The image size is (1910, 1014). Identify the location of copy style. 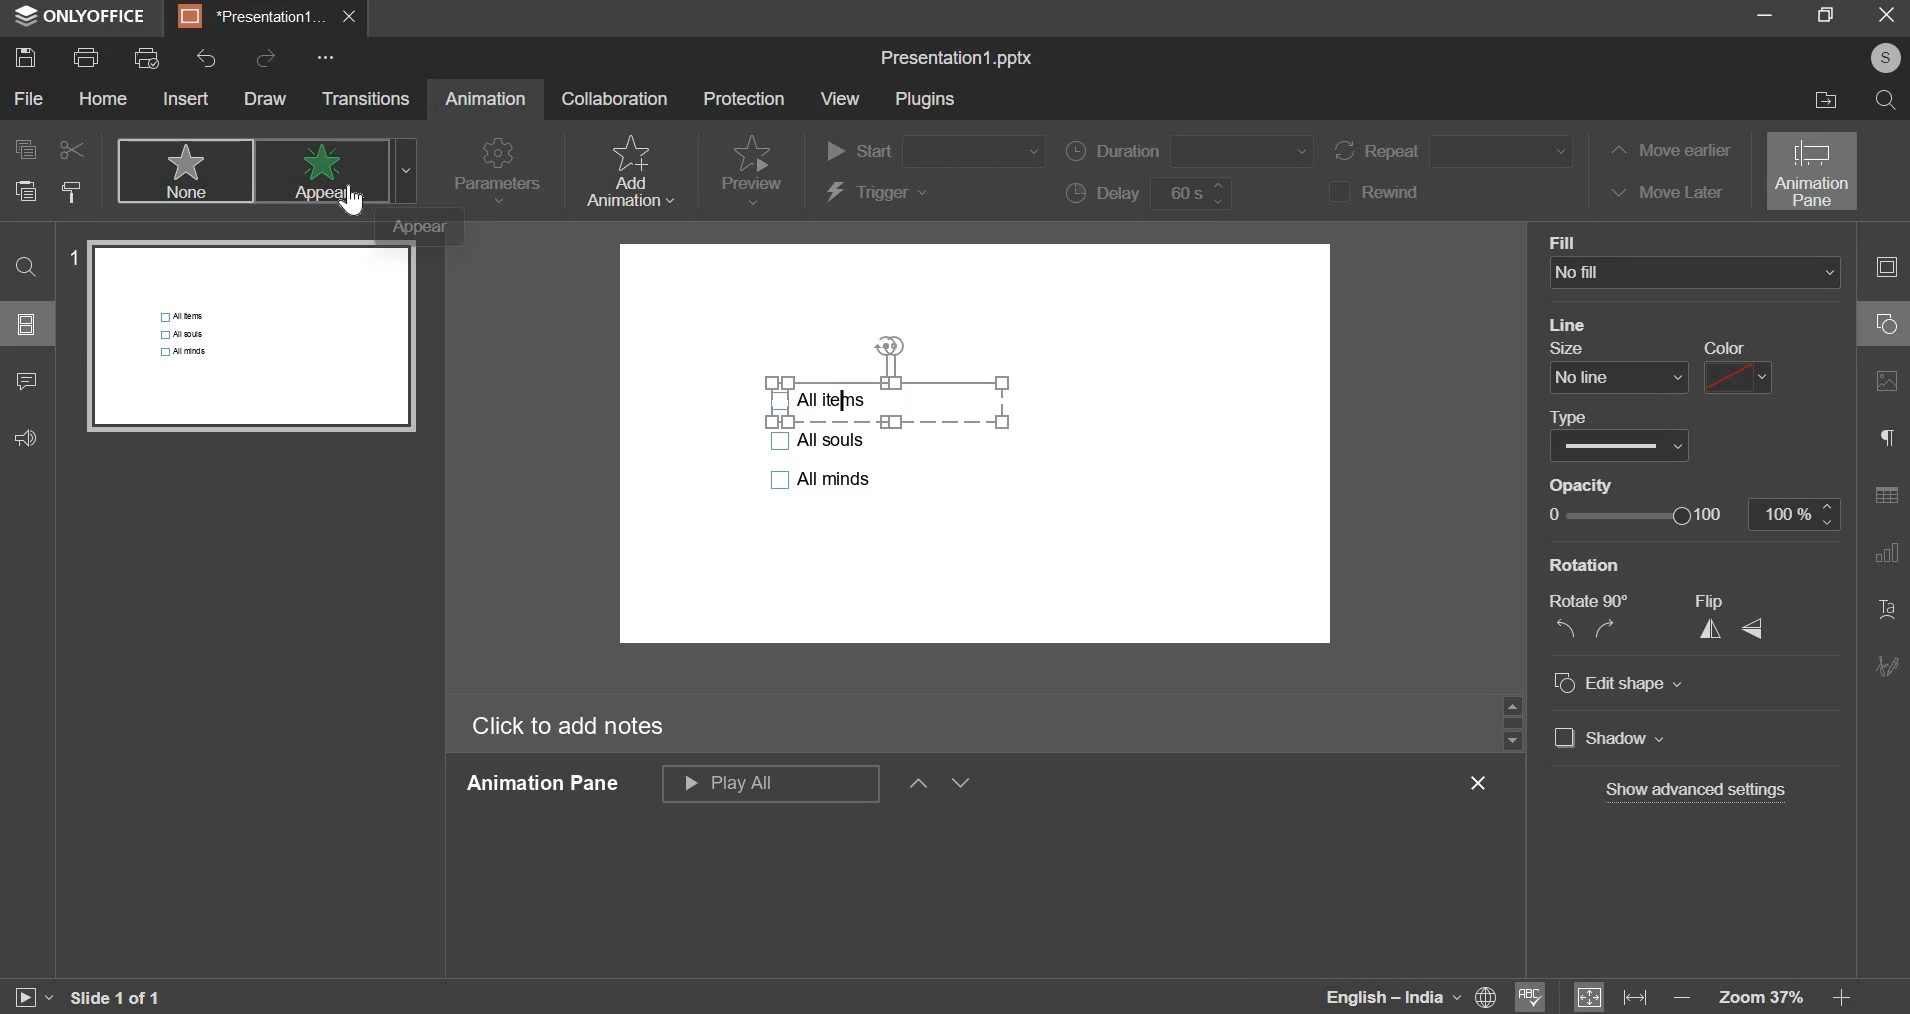
(74, 191).